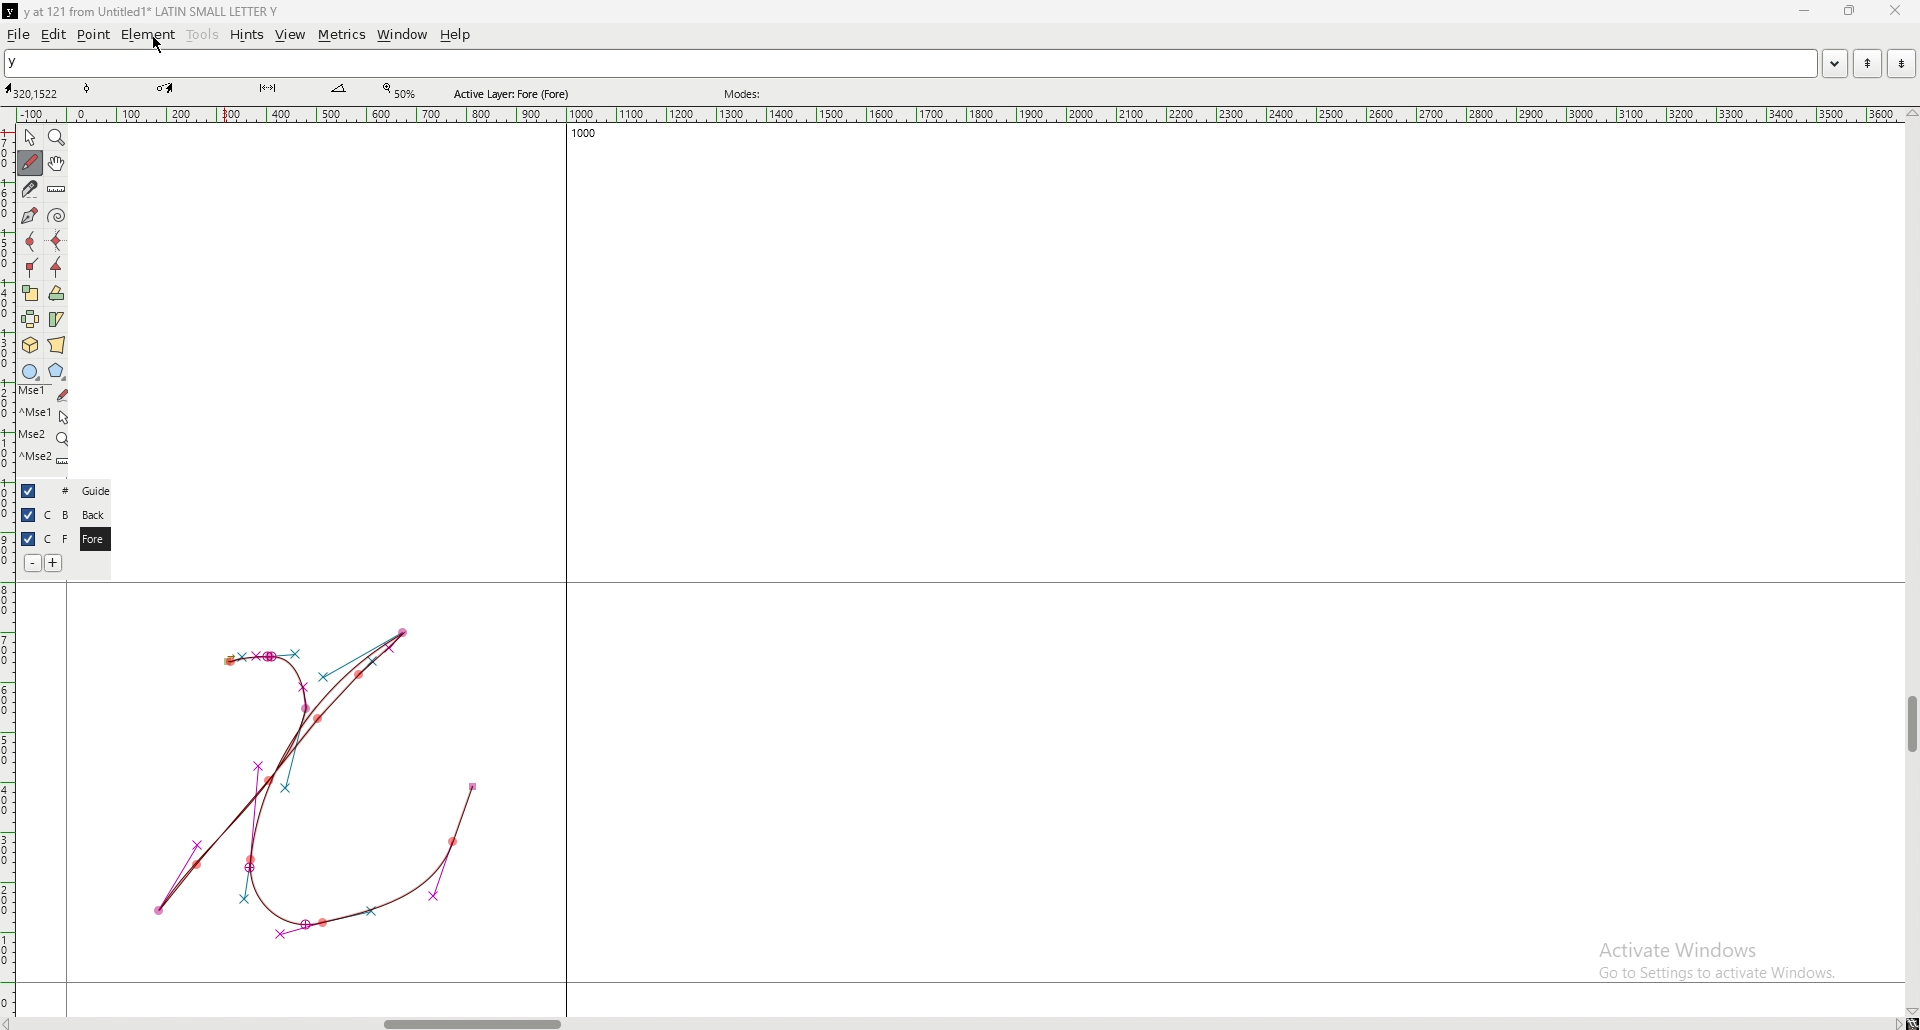 This screenshot has height=1030, width=1920. What do you see at coordinates (745, 94) in the screenshot?
I see `modes` at bounding box center [745, 94].